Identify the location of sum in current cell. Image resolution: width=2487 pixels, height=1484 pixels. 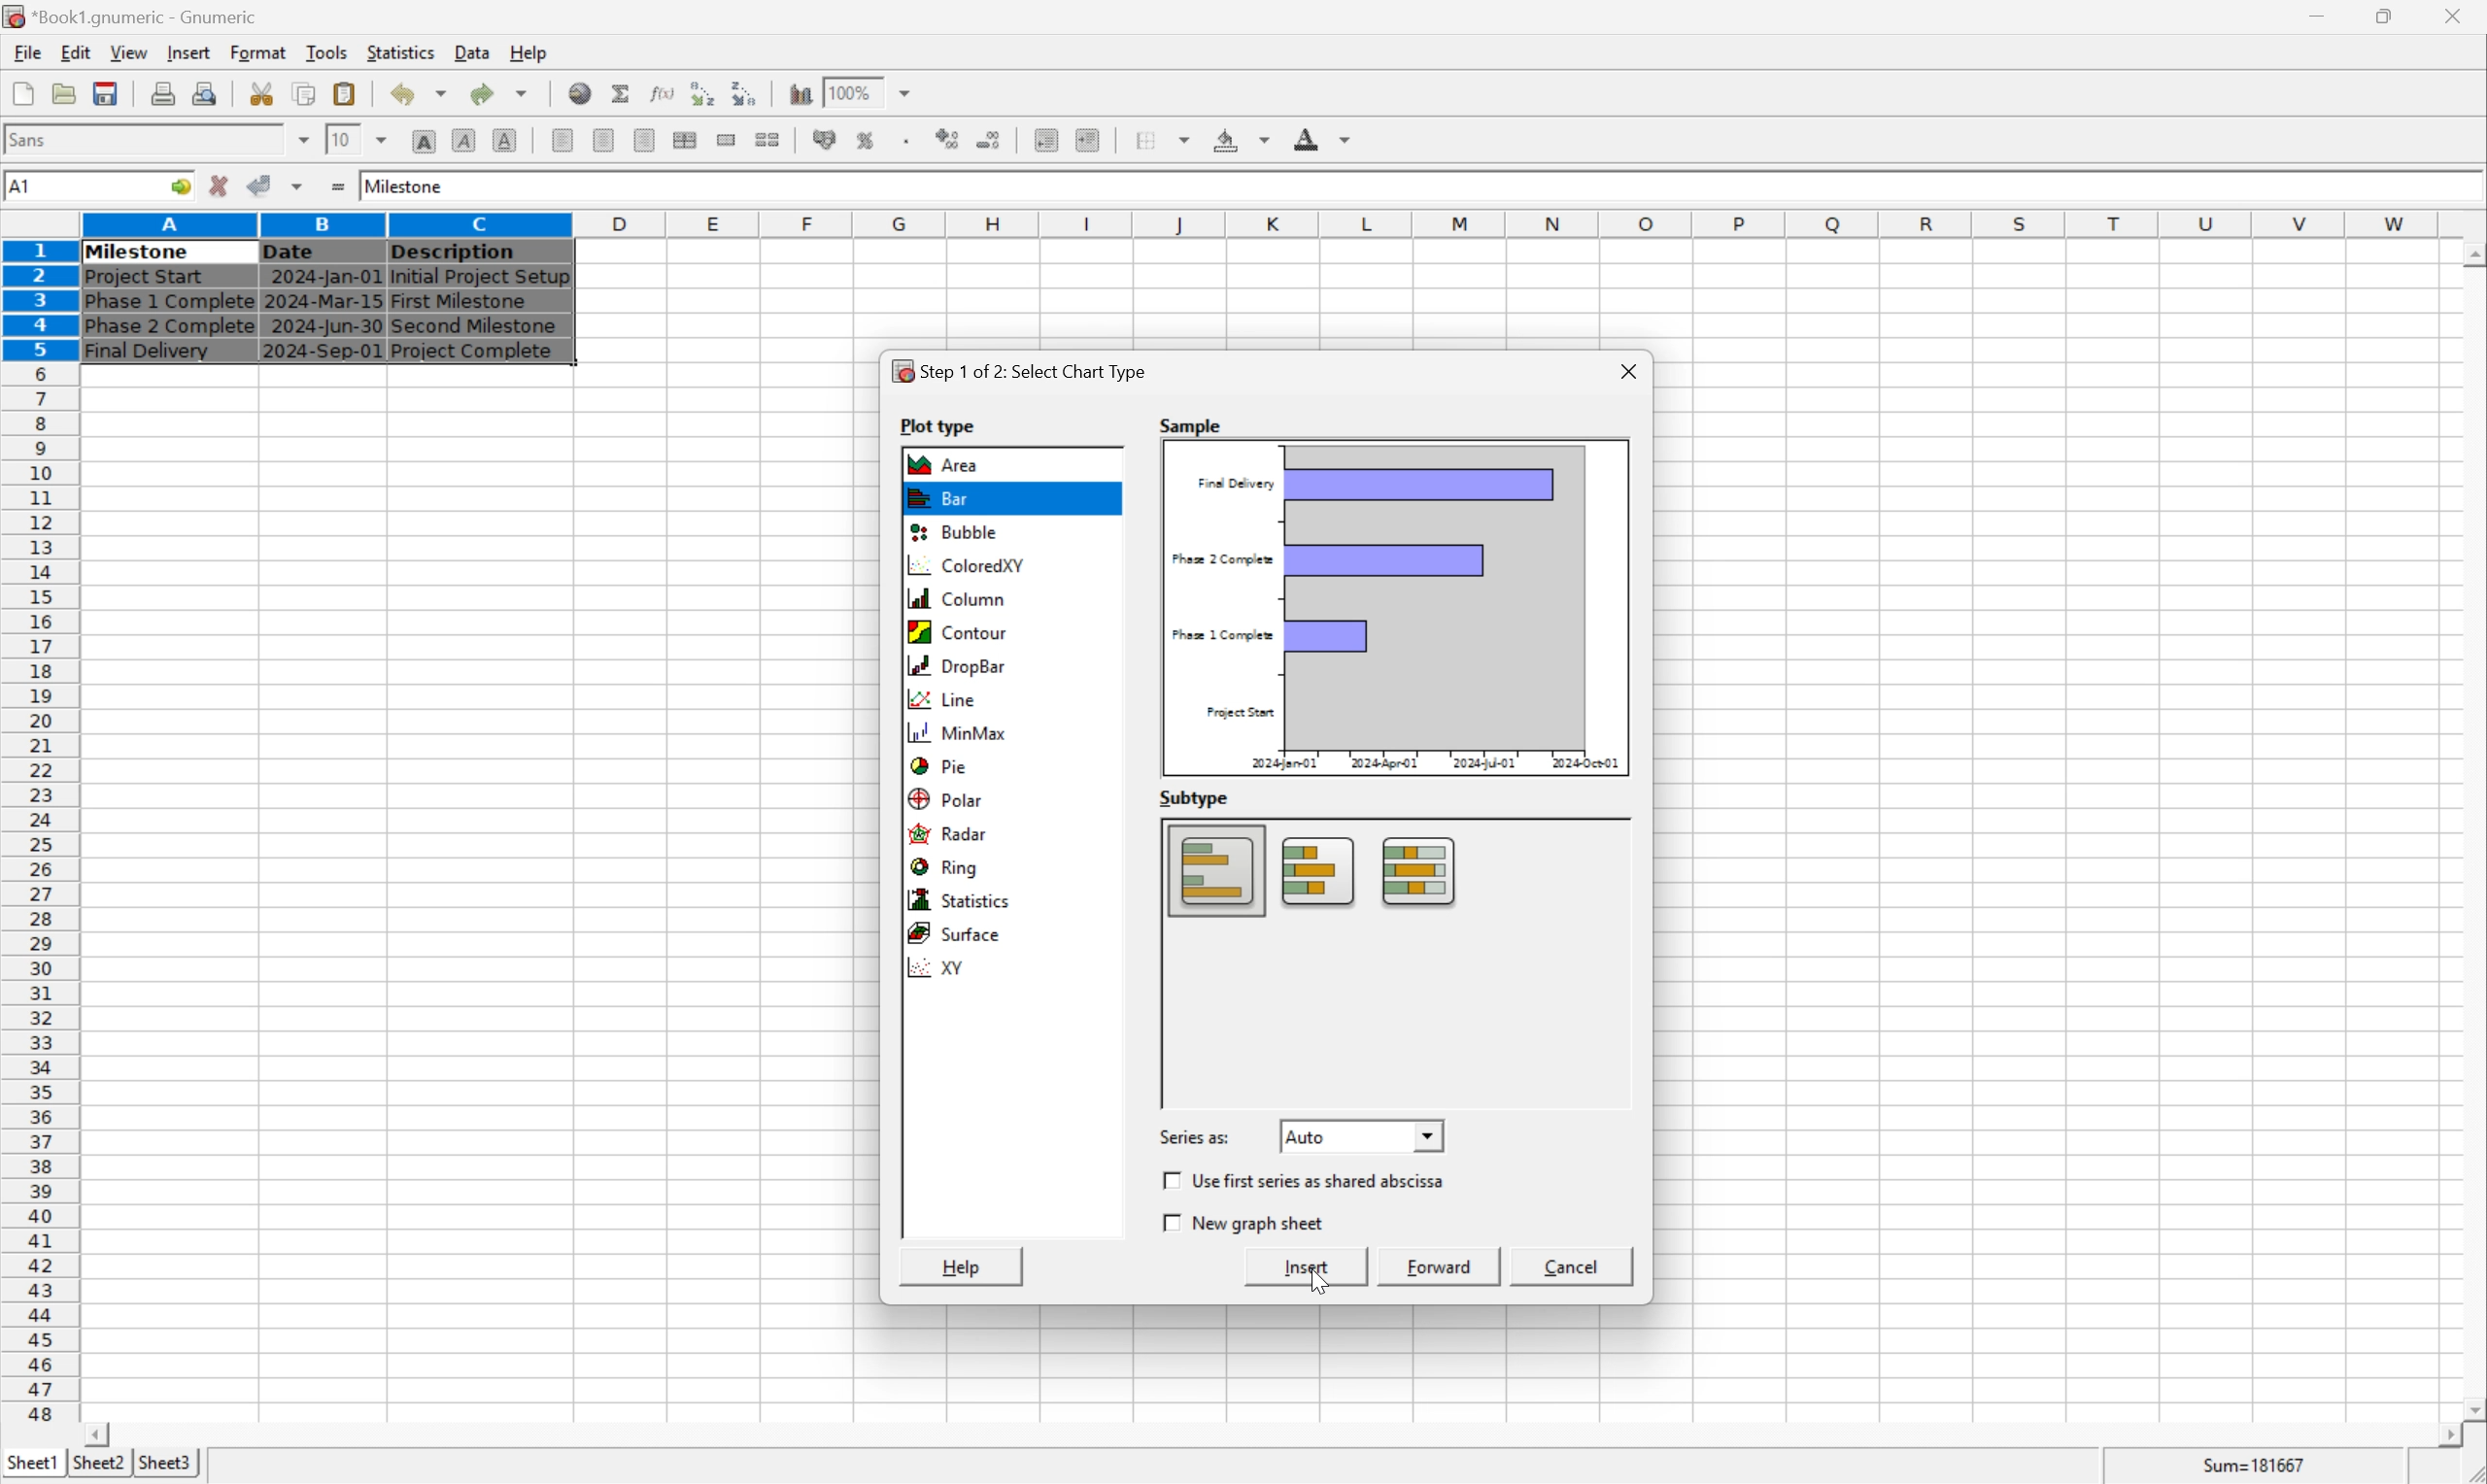
(623, 93).